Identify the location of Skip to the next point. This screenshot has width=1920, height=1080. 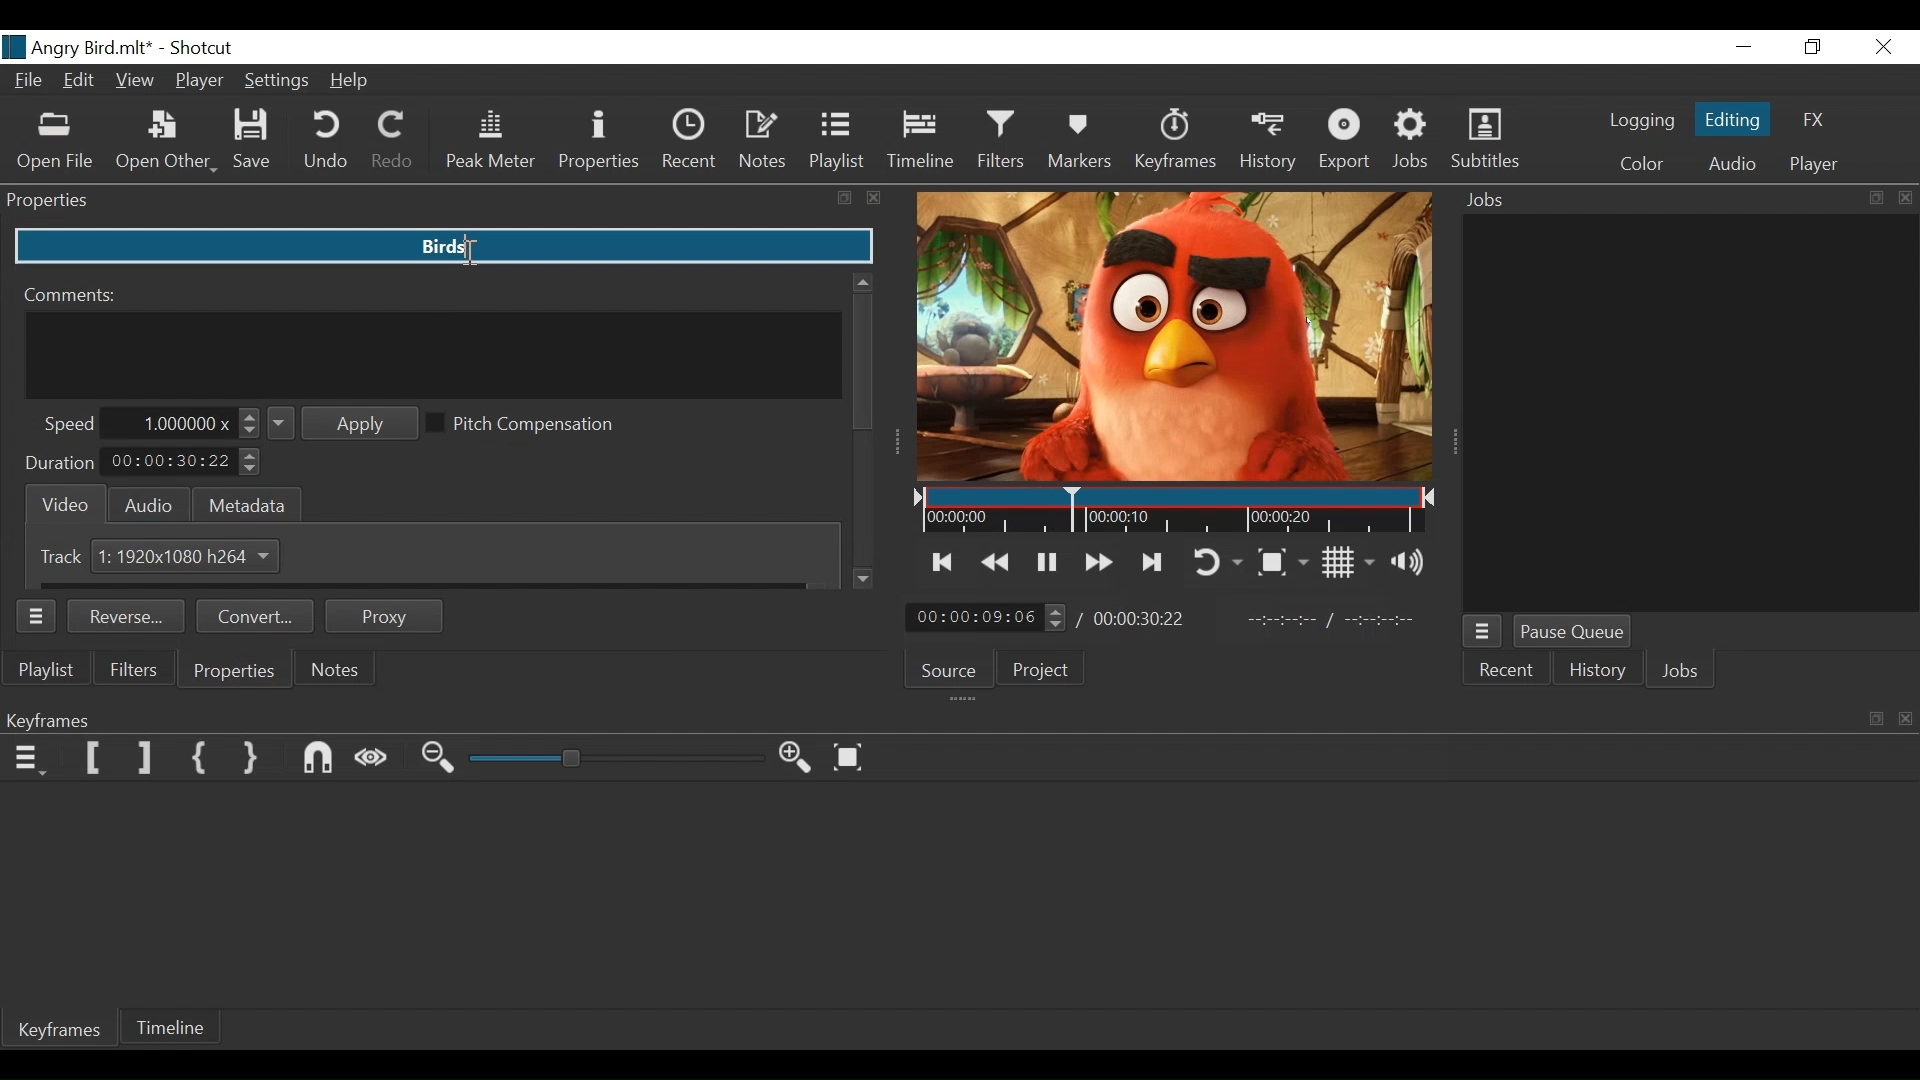
(1155, 562).